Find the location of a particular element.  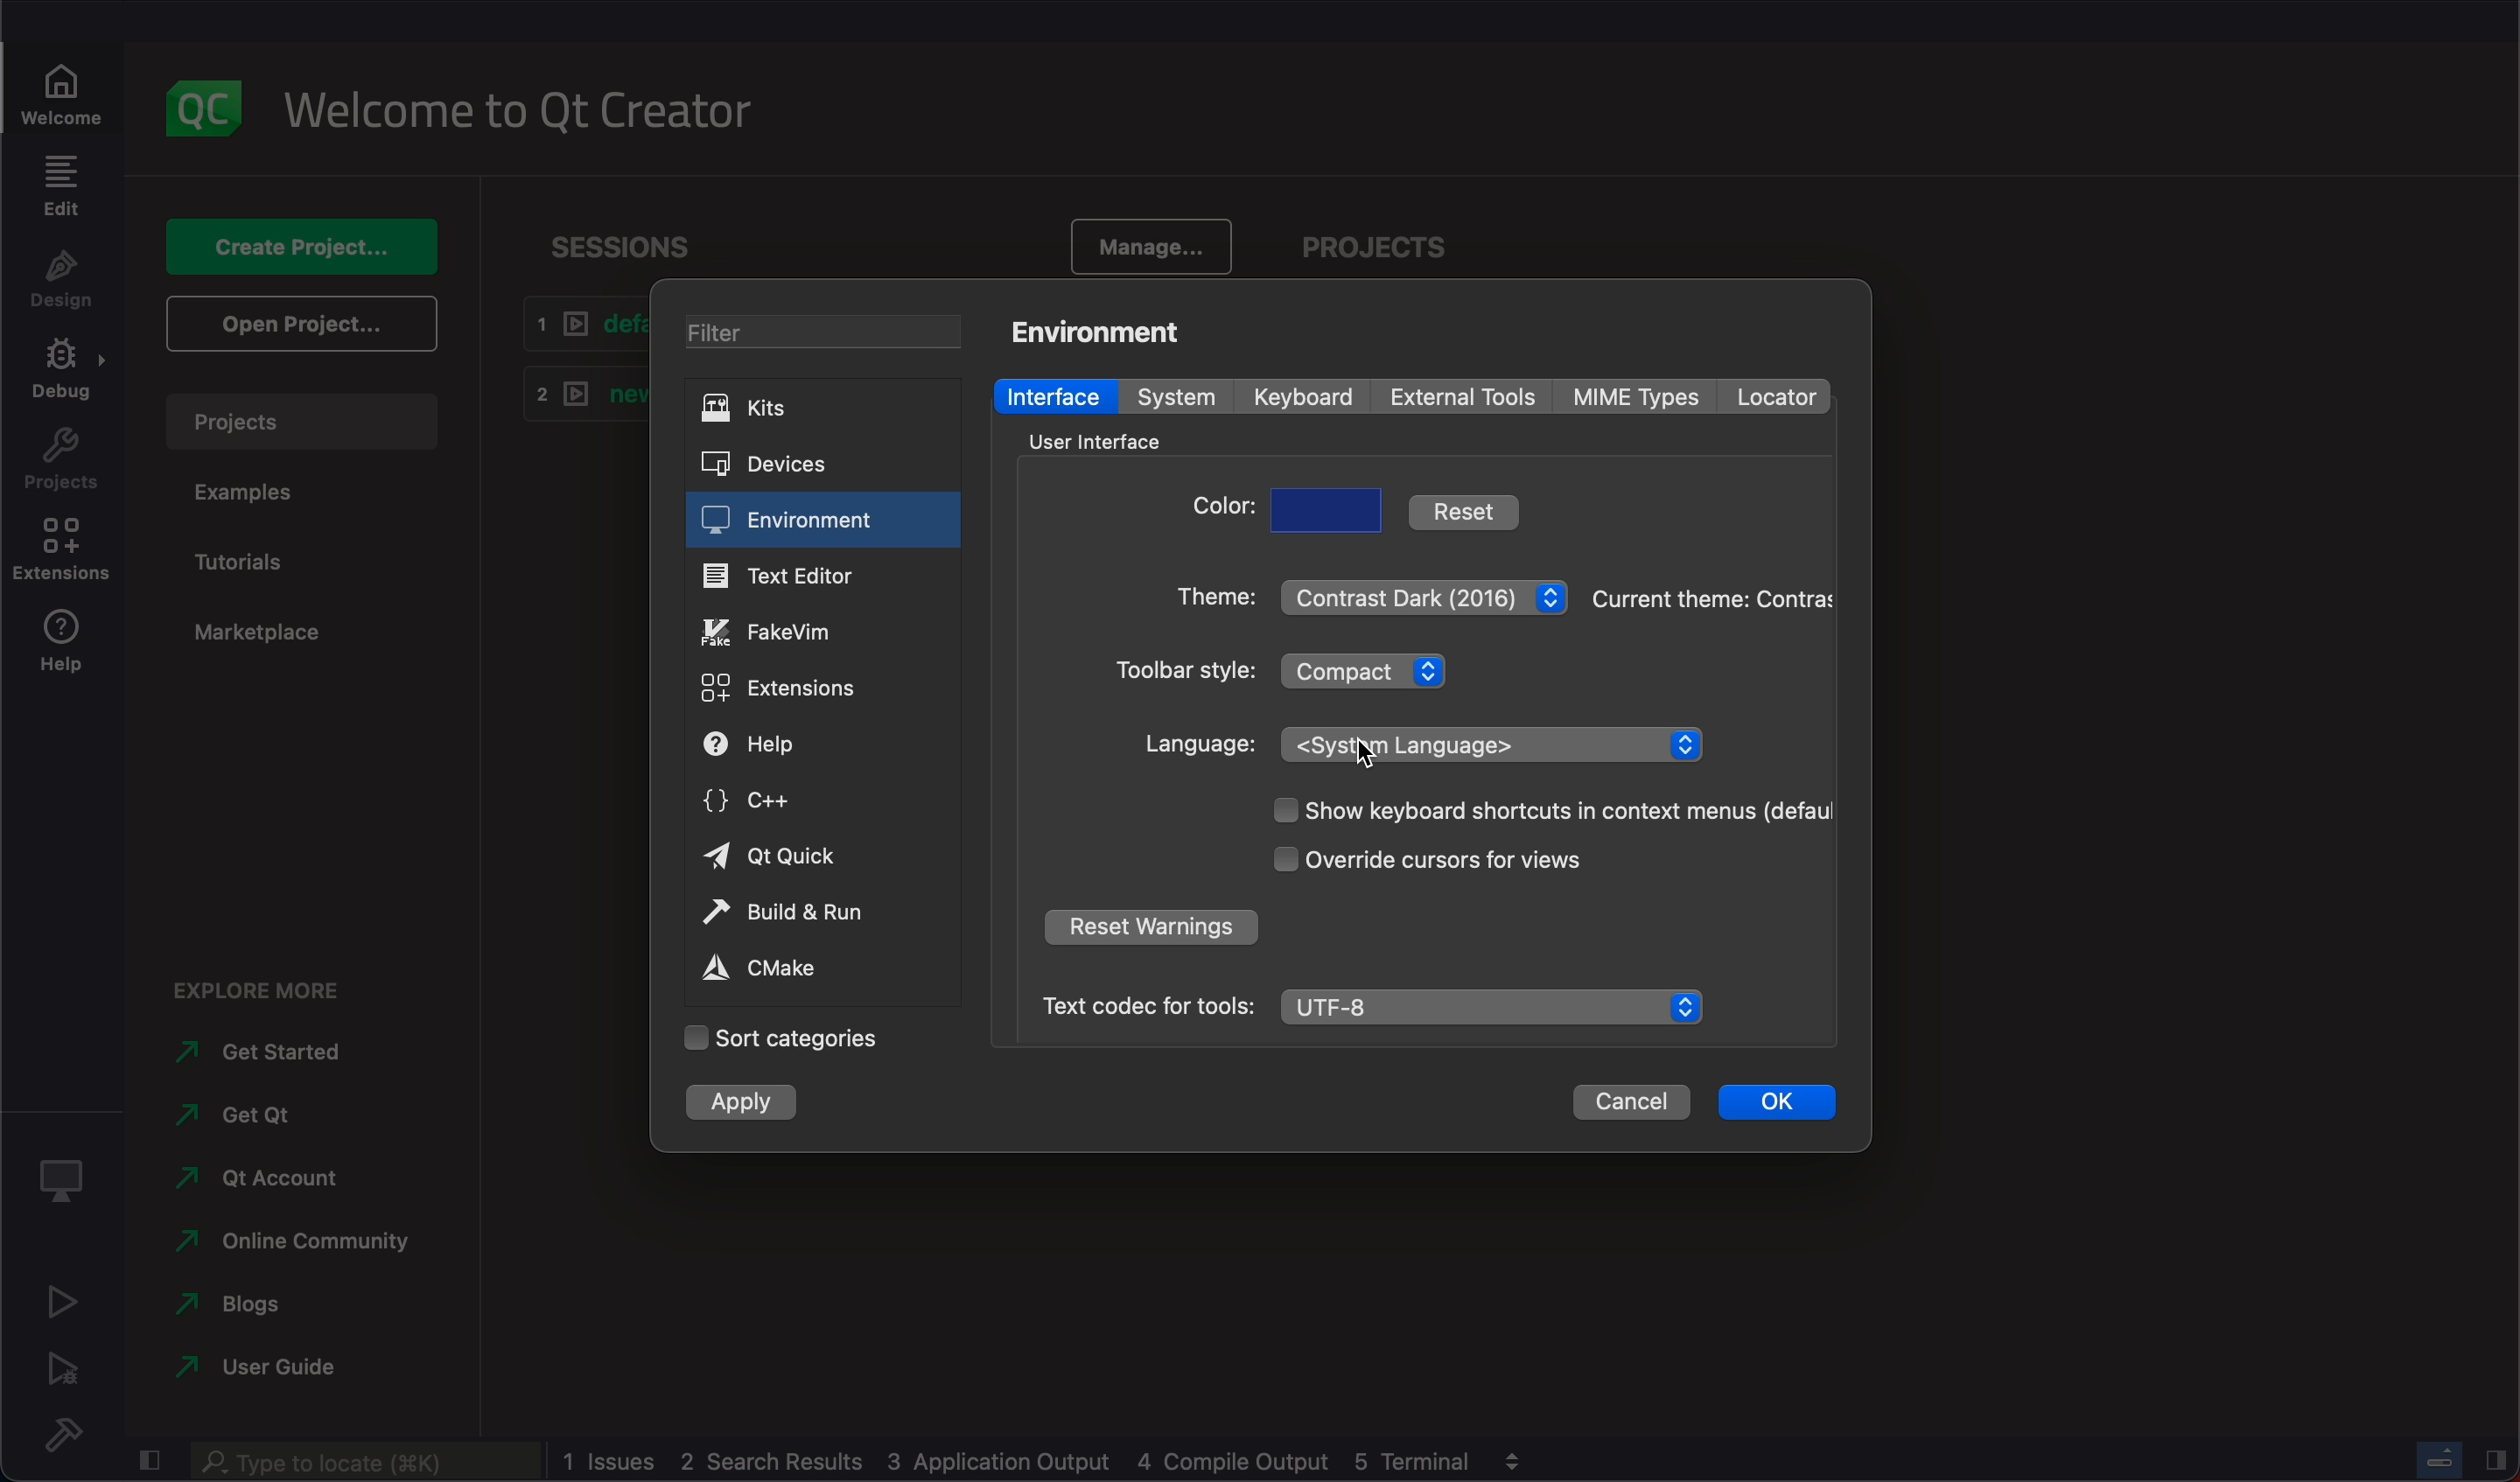

kit selector is located at coordinates (60, 1173).